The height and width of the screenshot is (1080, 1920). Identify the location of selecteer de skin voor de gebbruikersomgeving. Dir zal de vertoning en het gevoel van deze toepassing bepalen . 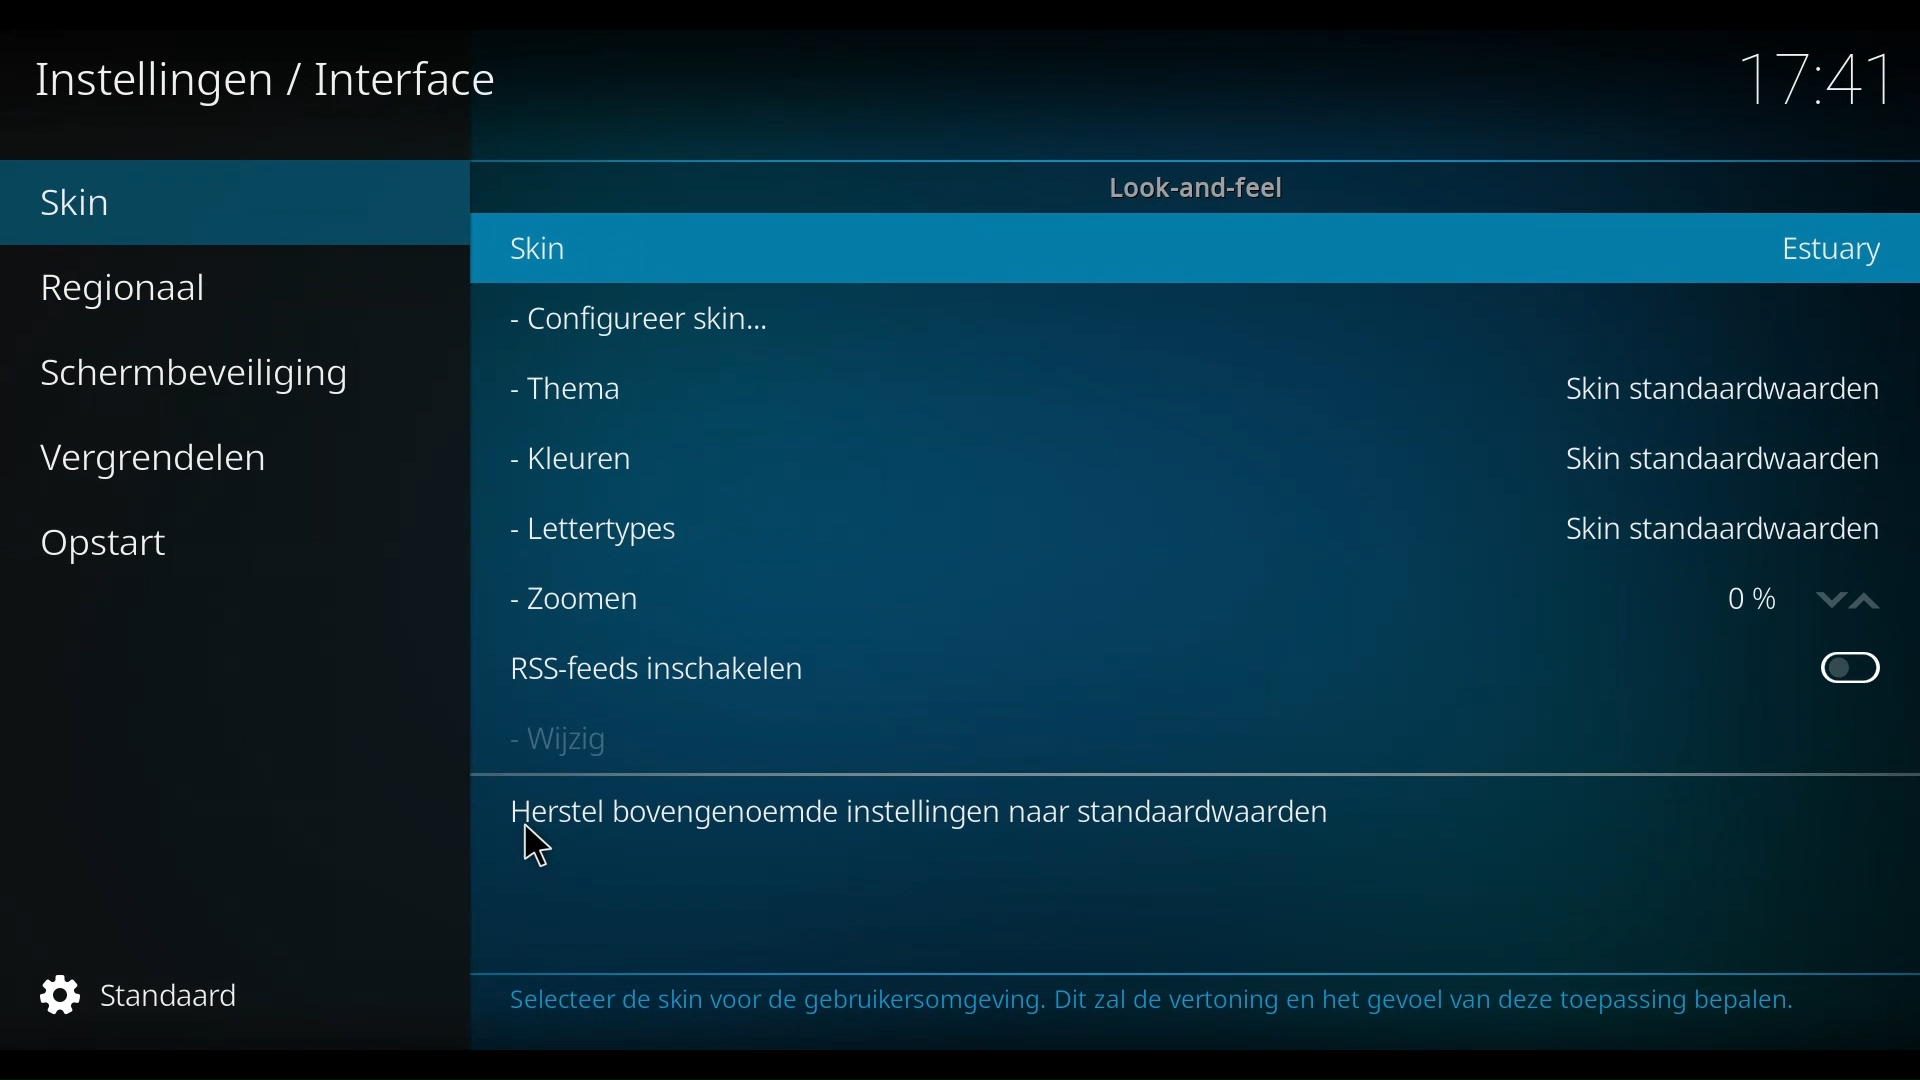
(1149, 1004).